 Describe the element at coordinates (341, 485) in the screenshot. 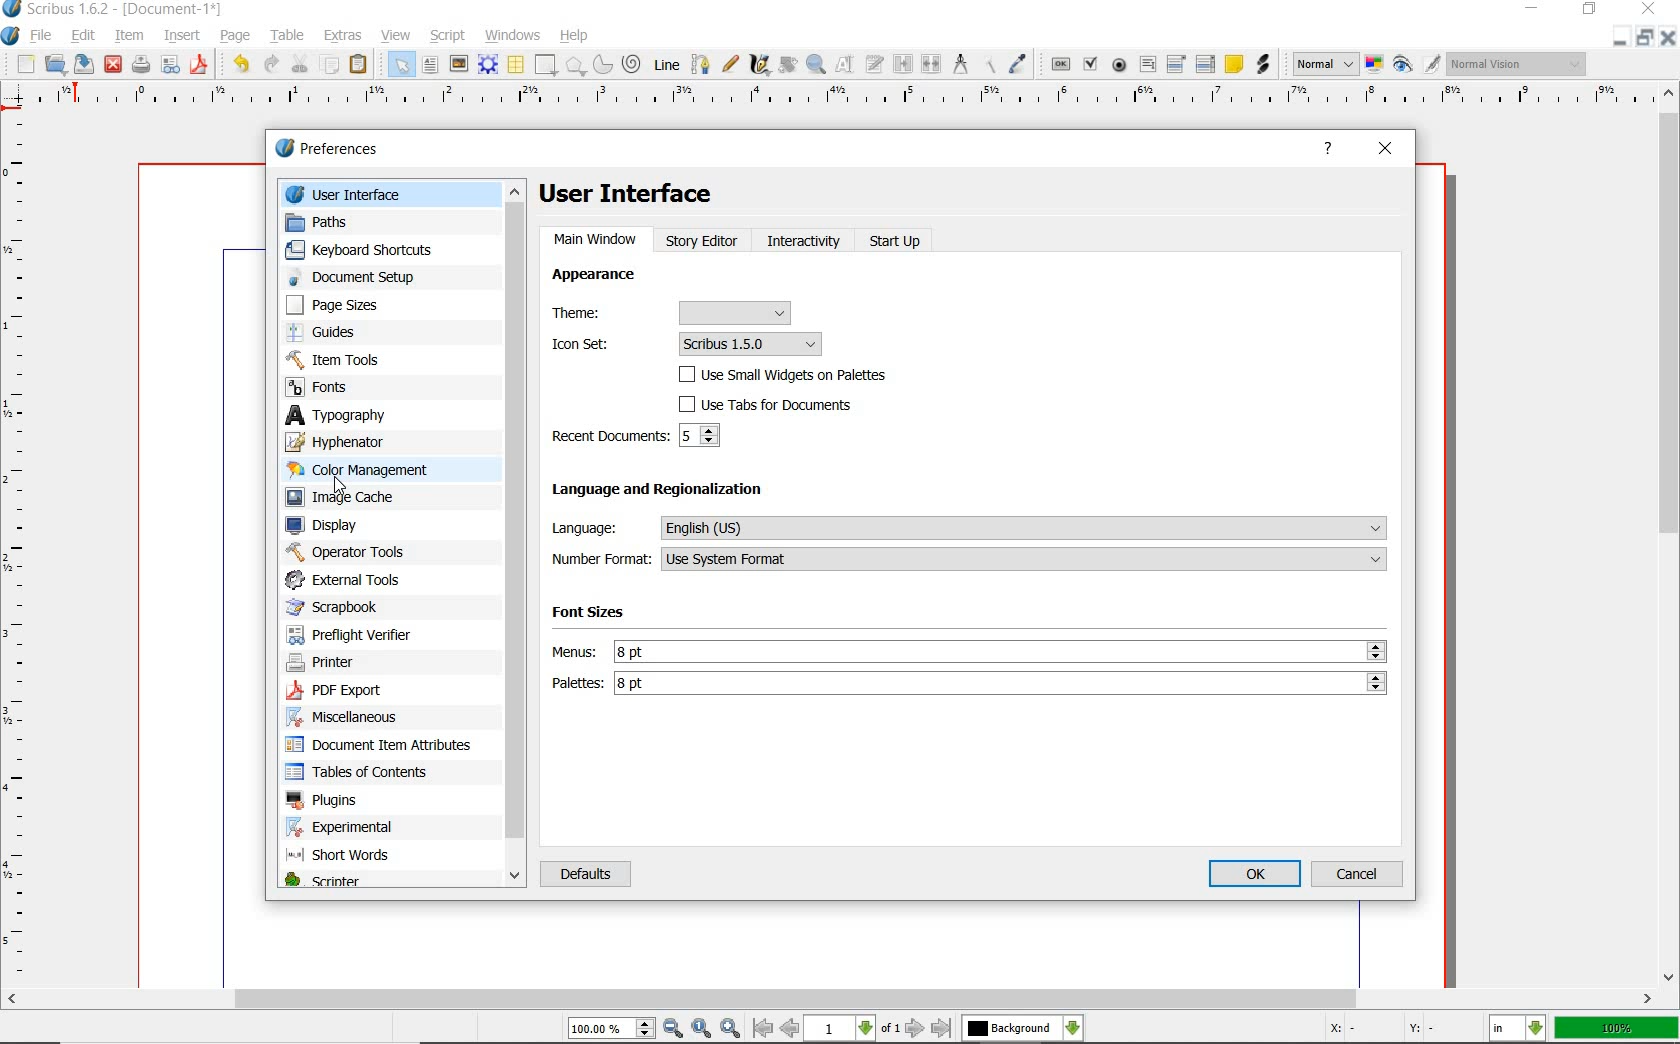

I see `cursor` at that location.